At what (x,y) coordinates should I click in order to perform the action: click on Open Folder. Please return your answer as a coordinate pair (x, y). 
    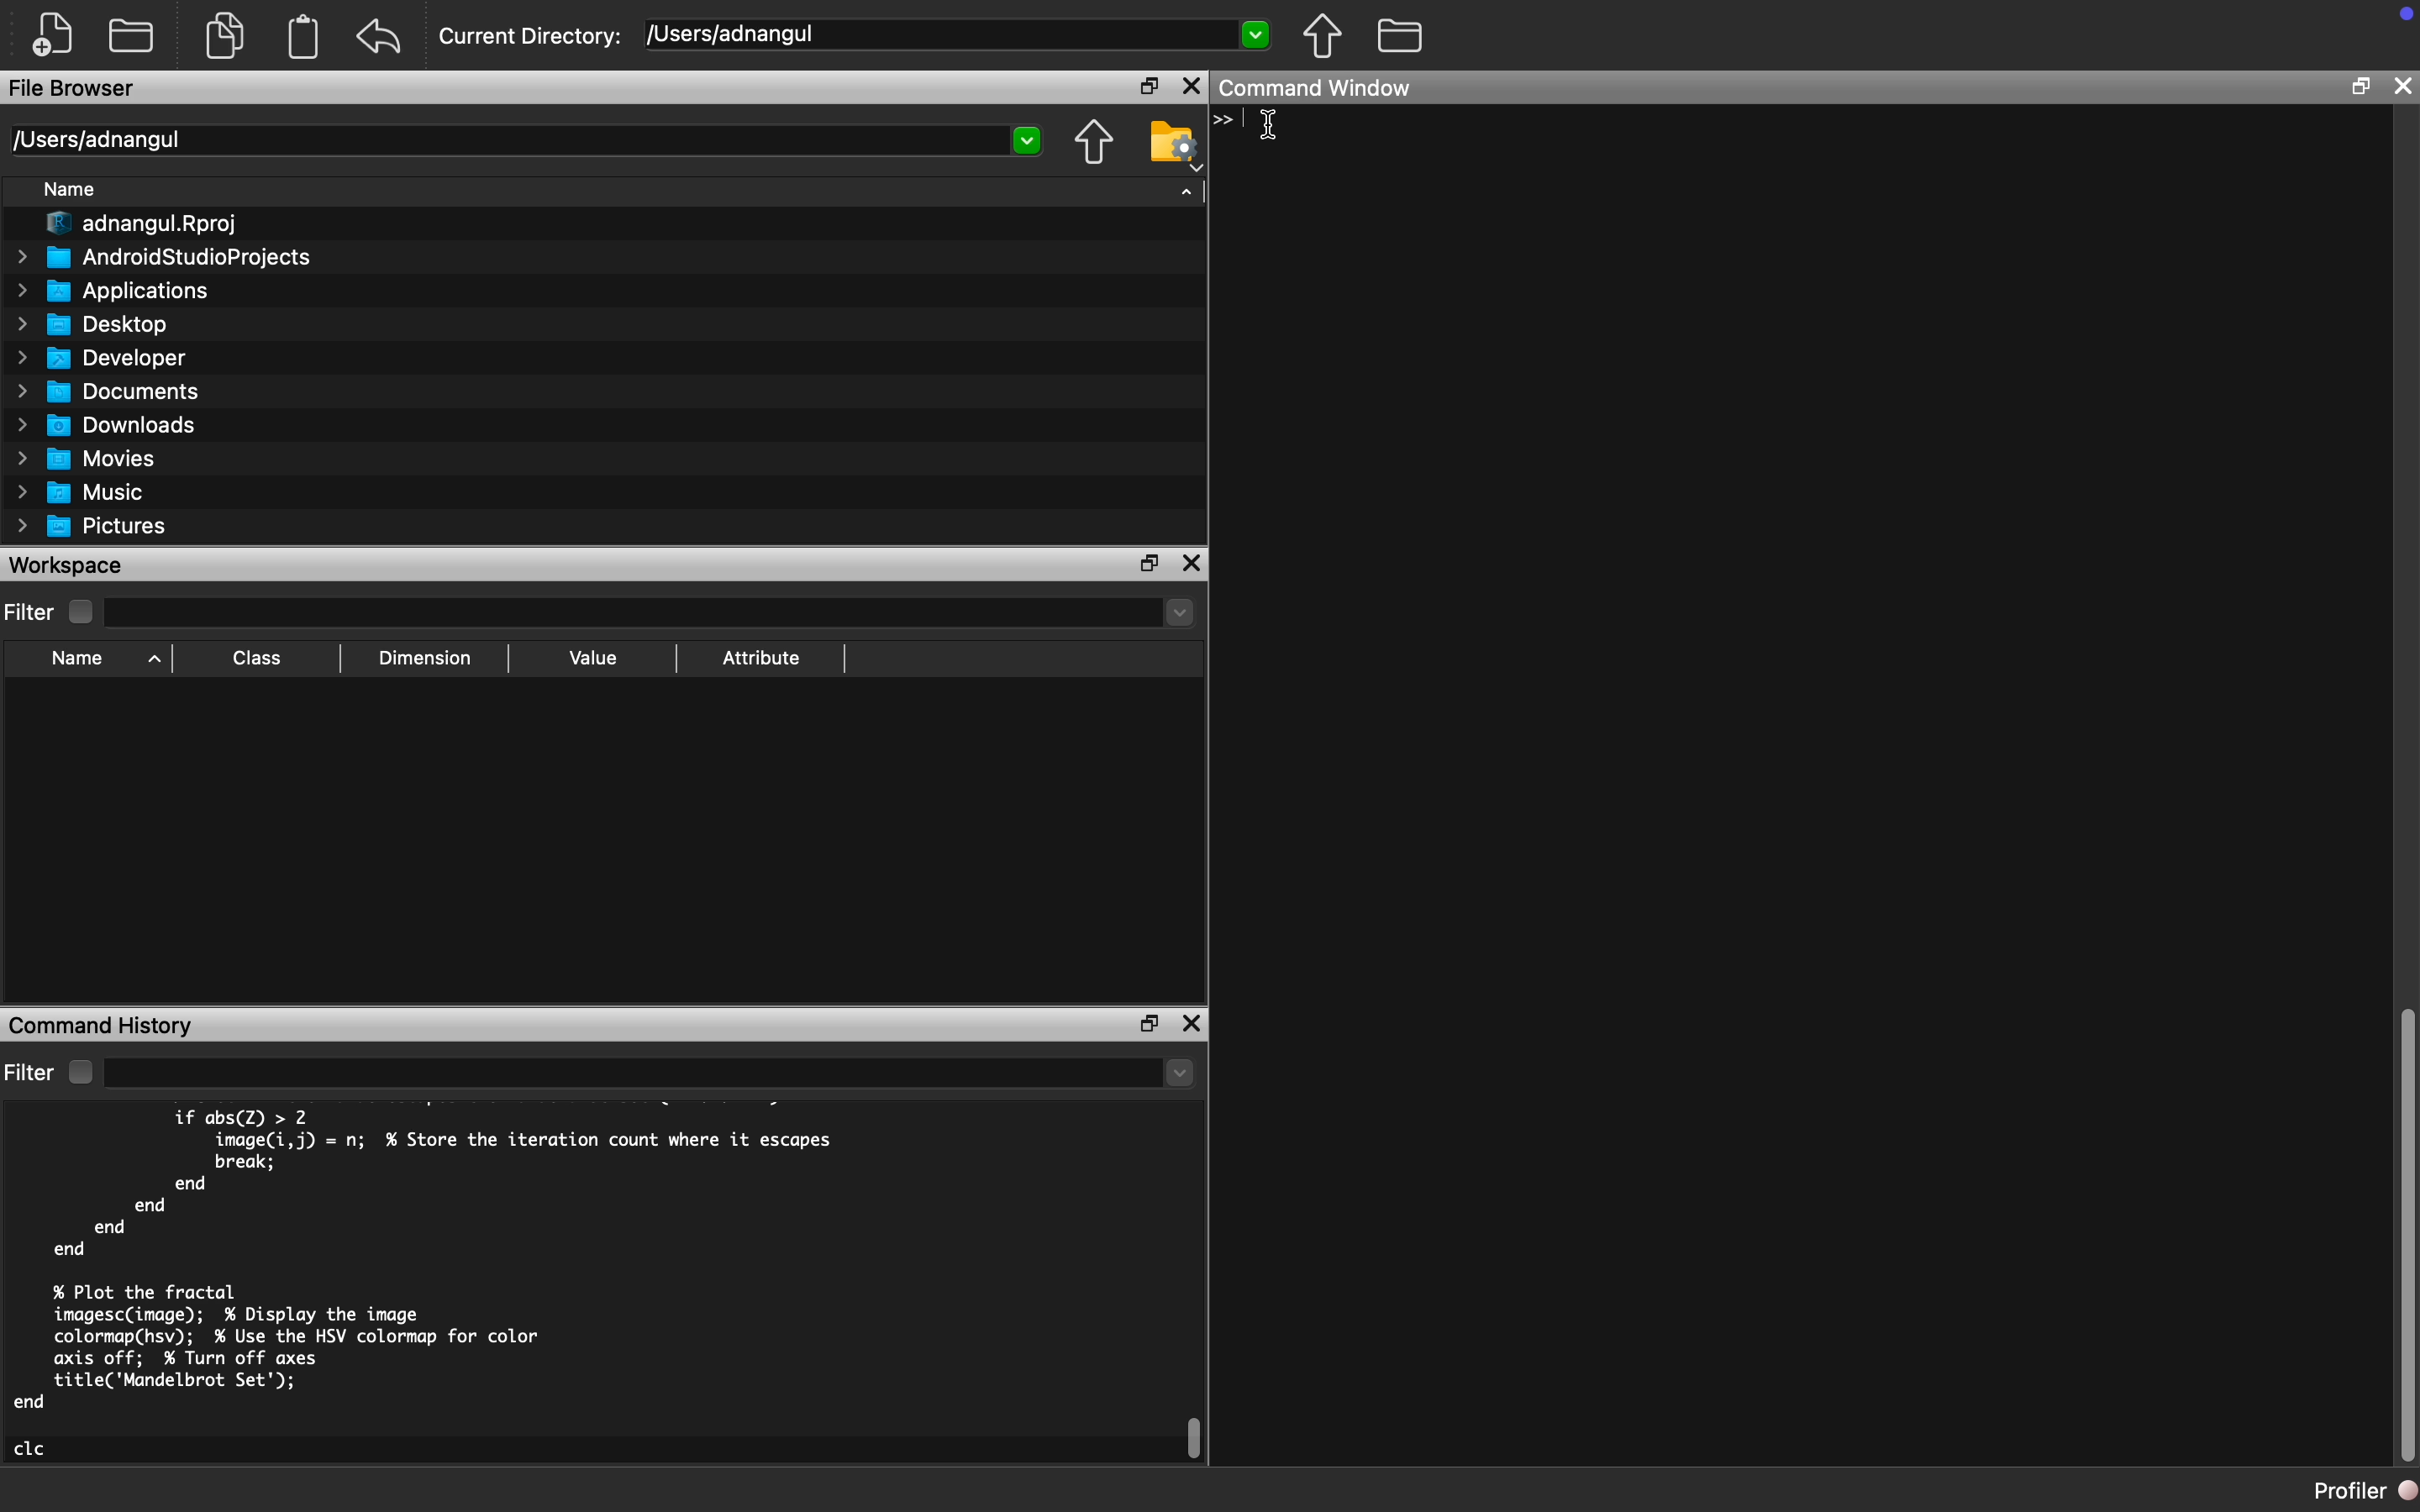
    Looking at the image, I should click on (136, 32).